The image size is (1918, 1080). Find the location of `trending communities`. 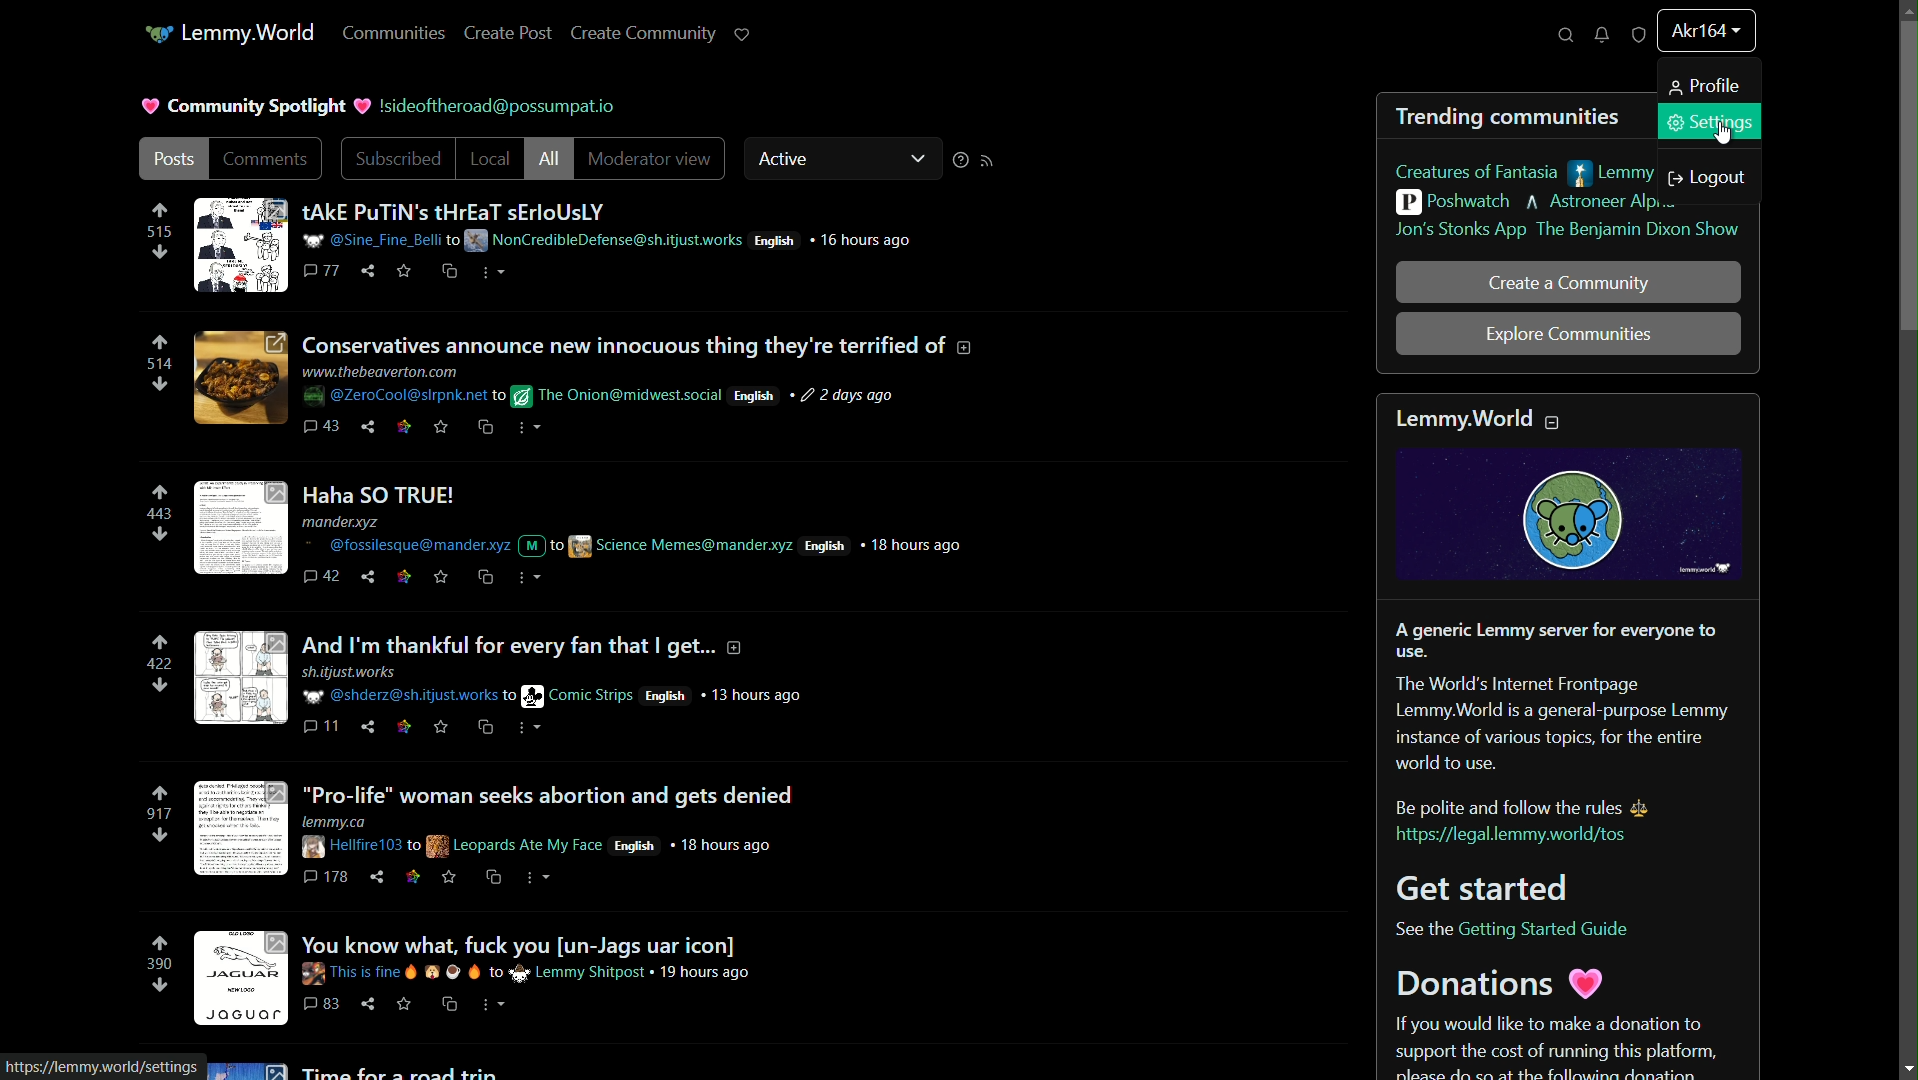

trending communities is located at coordinates (1510, 118).